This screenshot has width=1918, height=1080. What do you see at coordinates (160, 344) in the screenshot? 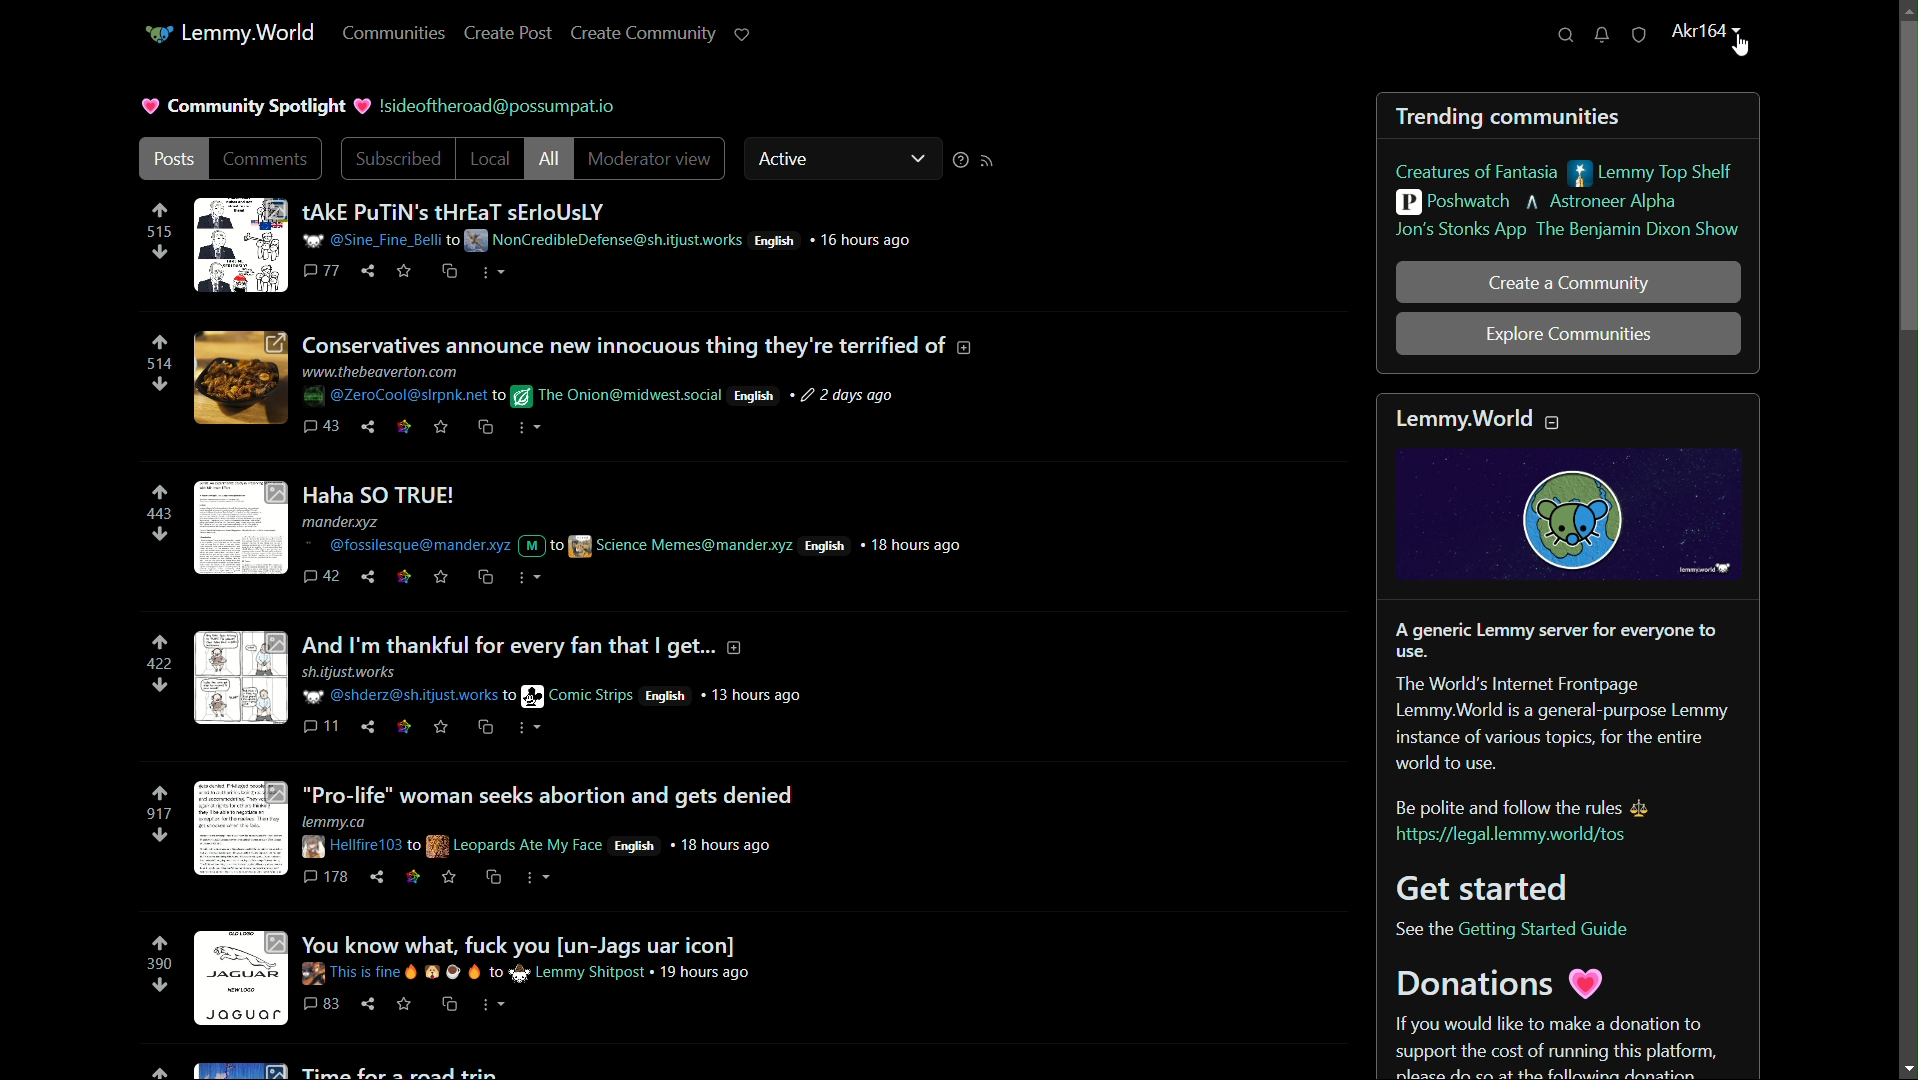
I see `upvote` at bounding box center [160, 344].